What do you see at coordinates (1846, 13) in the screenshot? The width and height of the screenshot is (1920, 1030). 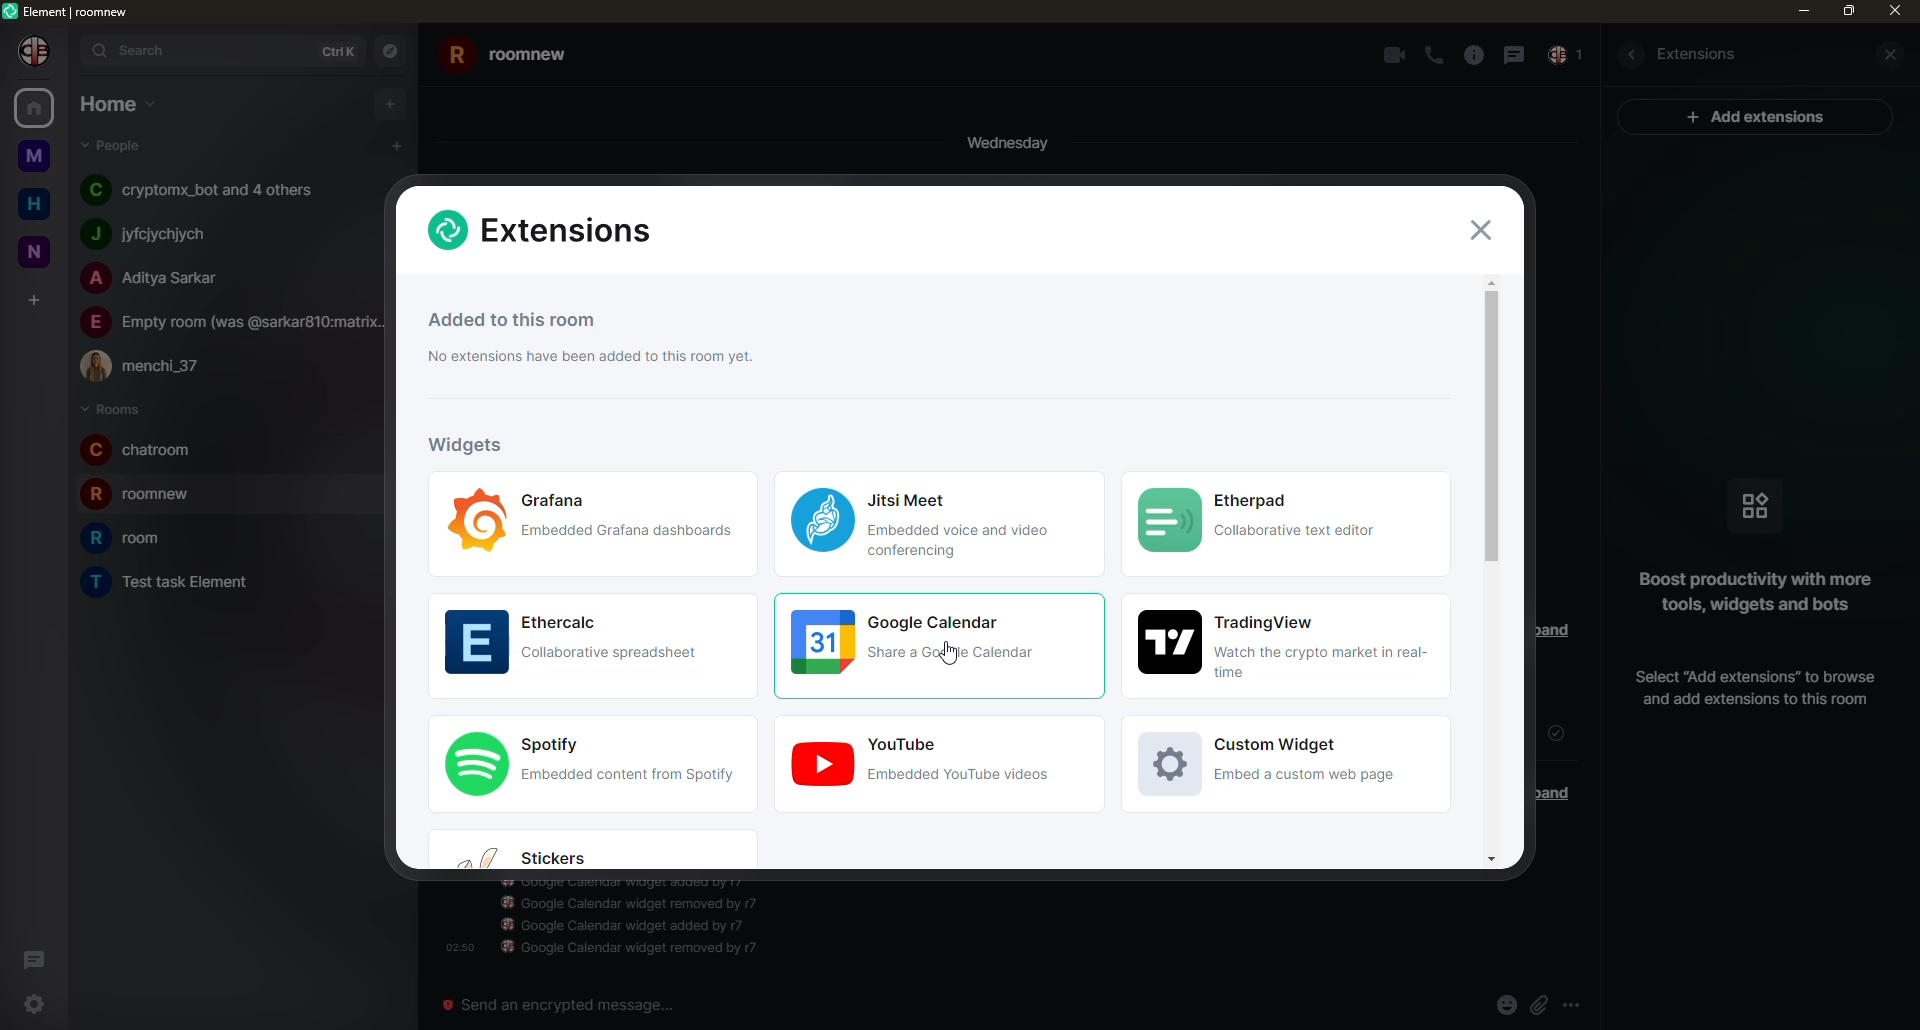 I see `max` at bounding box center [1846, 13].